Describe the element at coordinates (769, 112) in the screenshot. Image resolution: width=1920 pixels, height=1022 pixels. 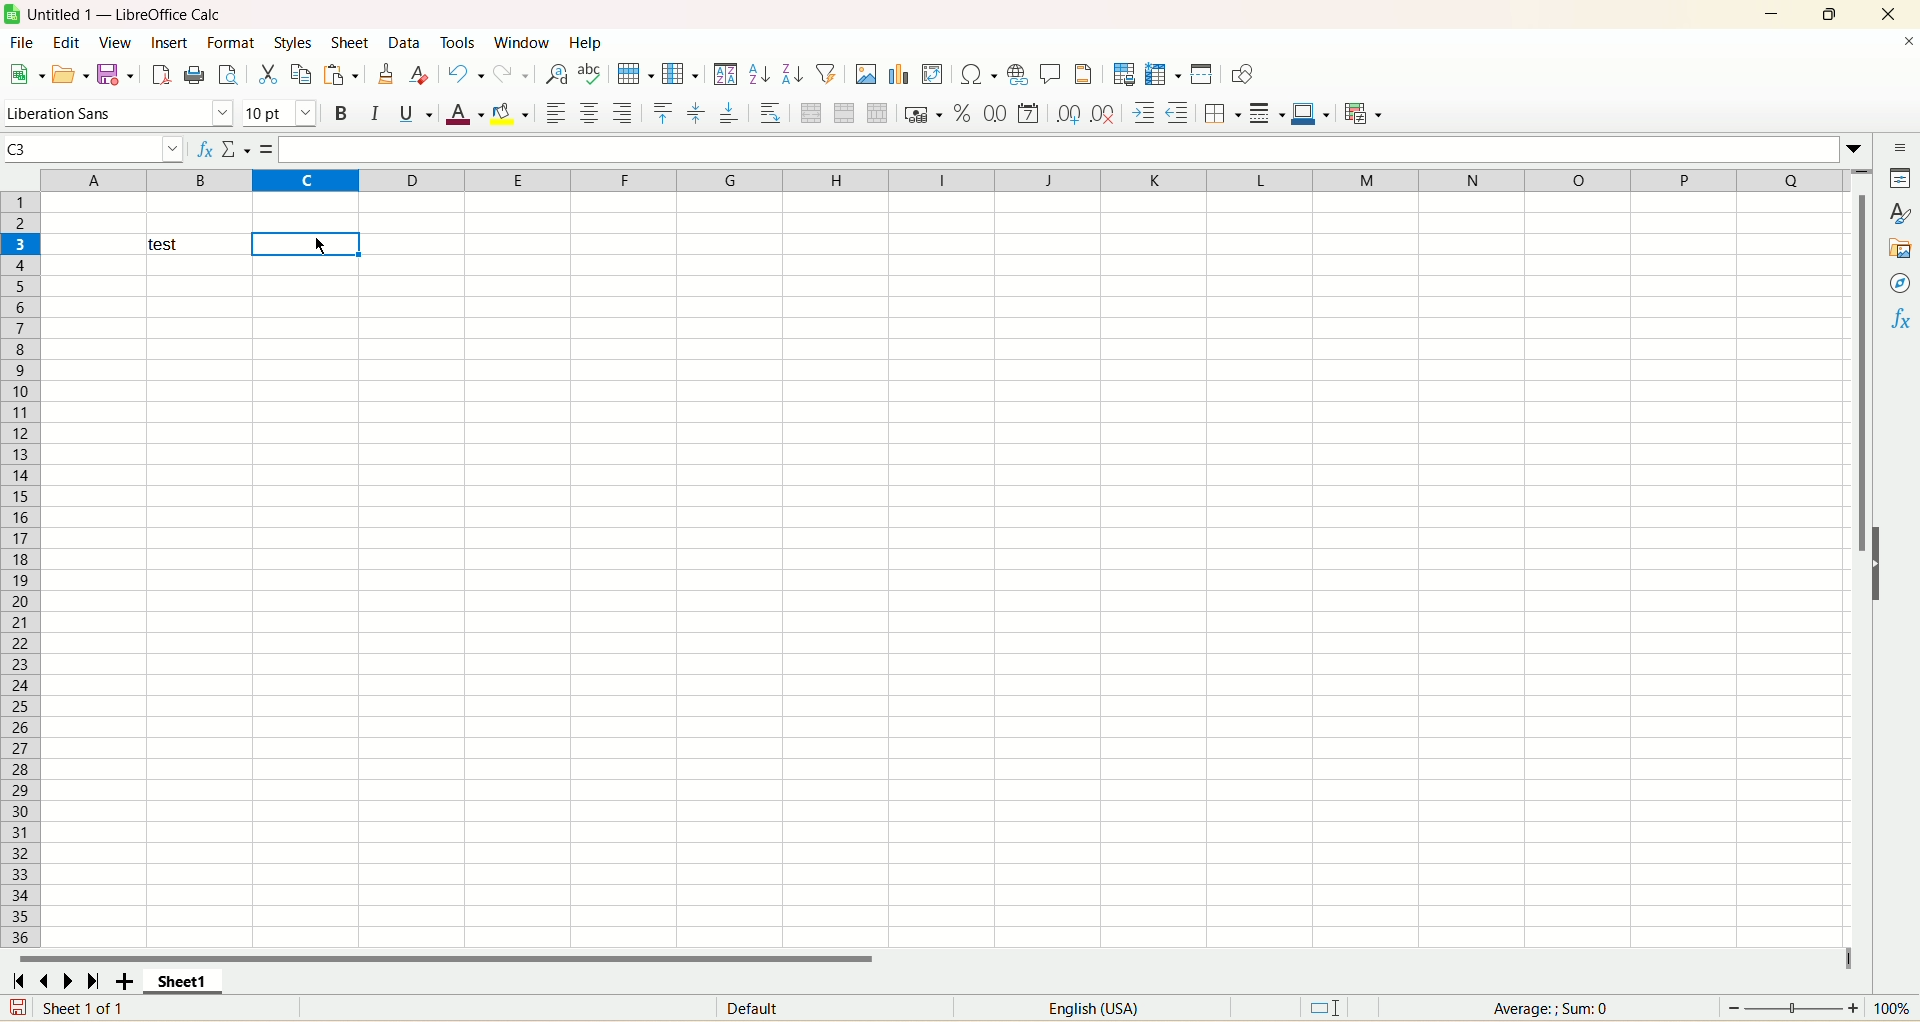
I see `wrap text` at that location.